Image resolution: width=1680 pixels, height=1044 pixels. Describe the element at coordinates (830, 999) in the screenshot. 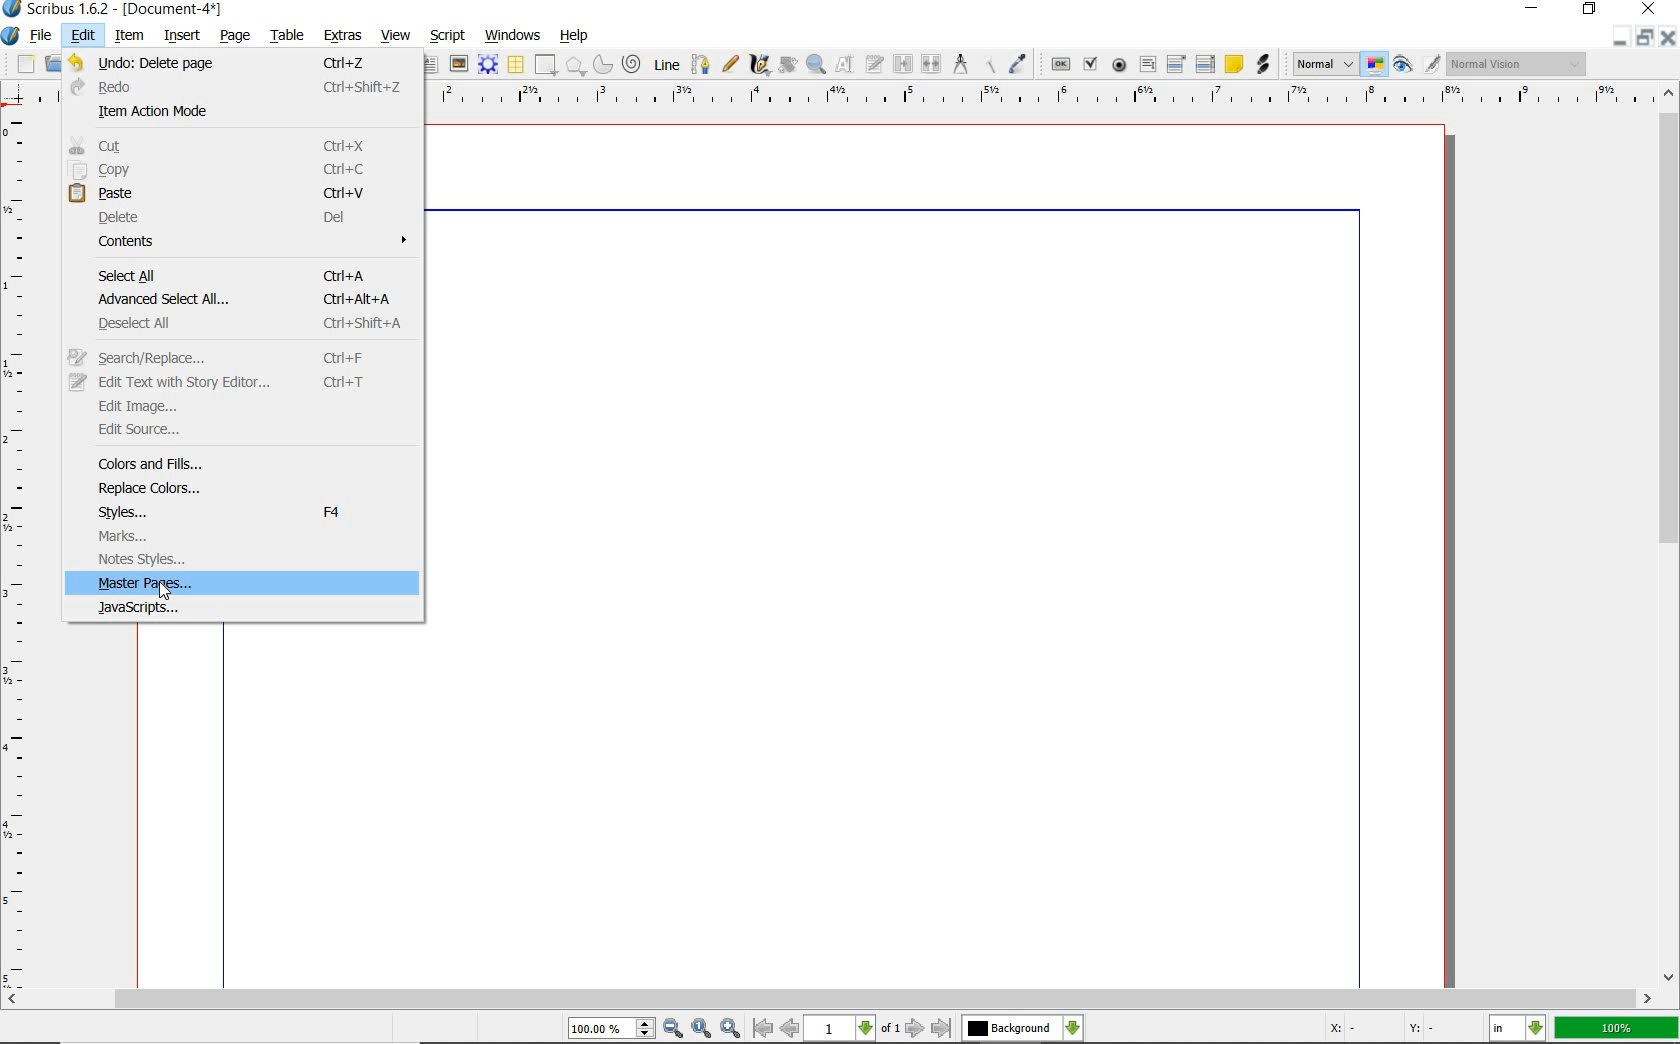

I see `scrollbar` at that location.